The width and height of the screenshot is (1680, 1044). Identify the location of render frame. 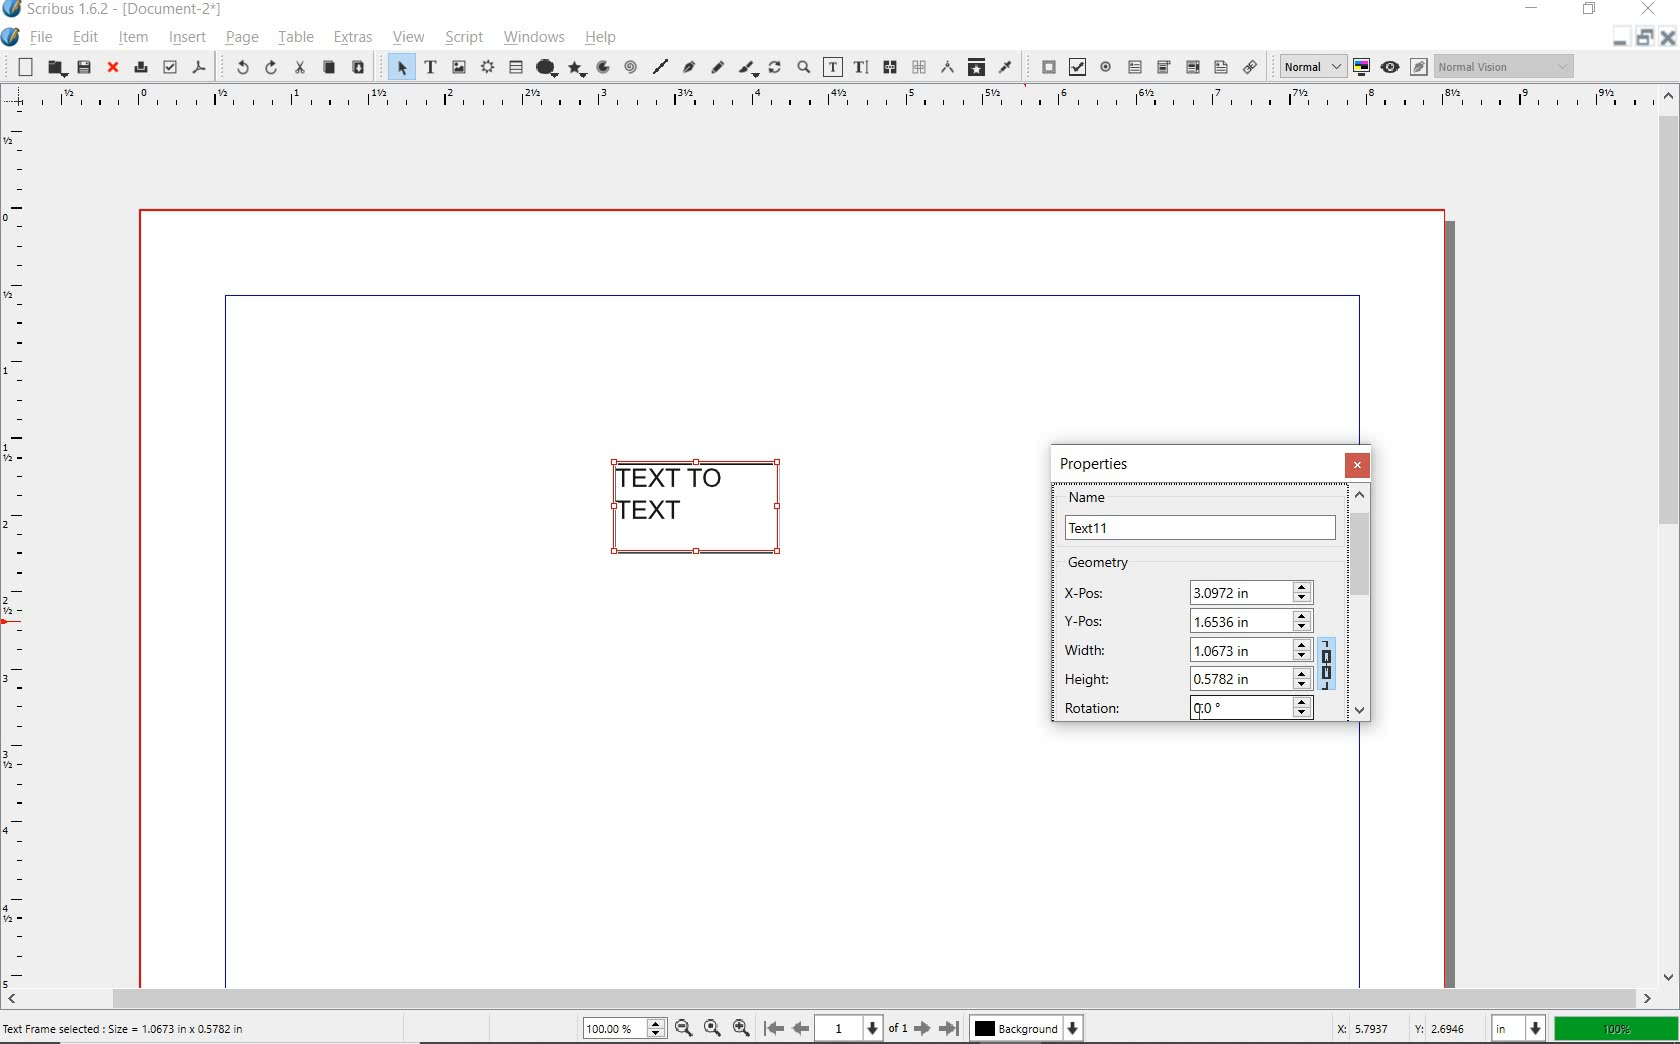
(487, 68).